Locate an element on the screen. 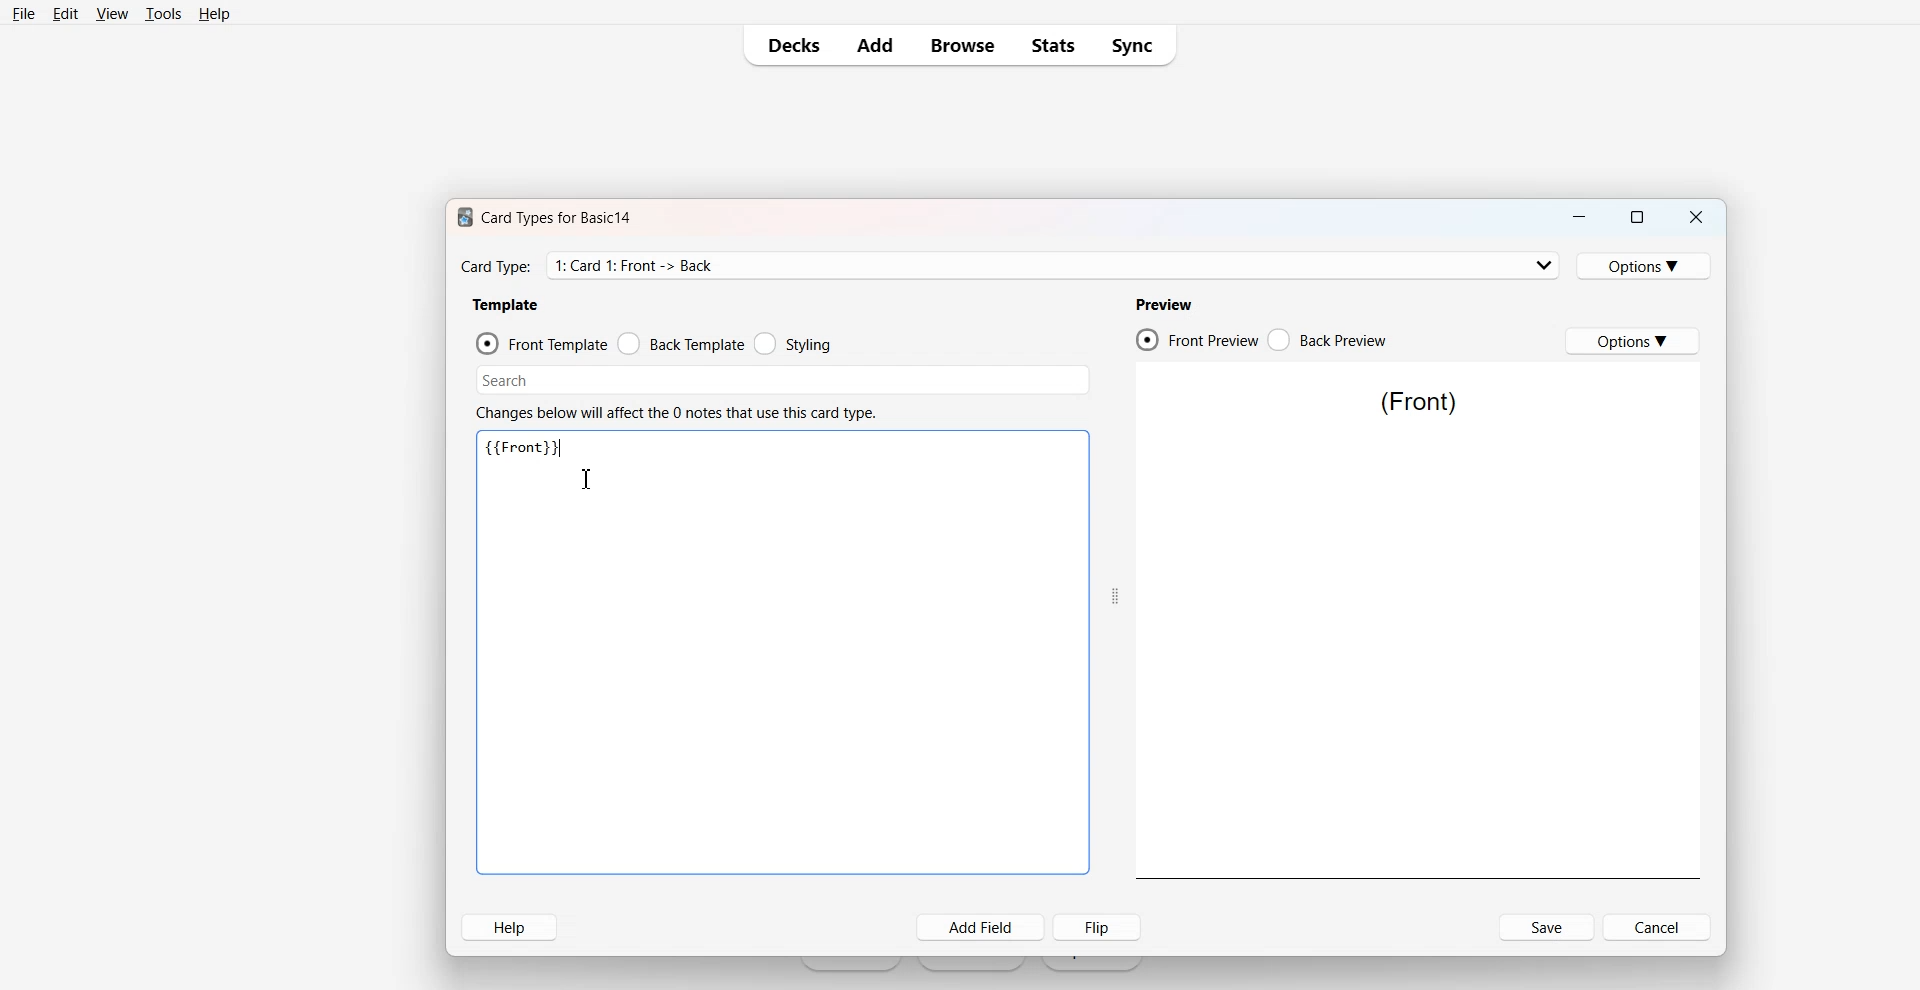 This screenshot has width=1920, height=990. Get Started is located at coordinates (852, 965).